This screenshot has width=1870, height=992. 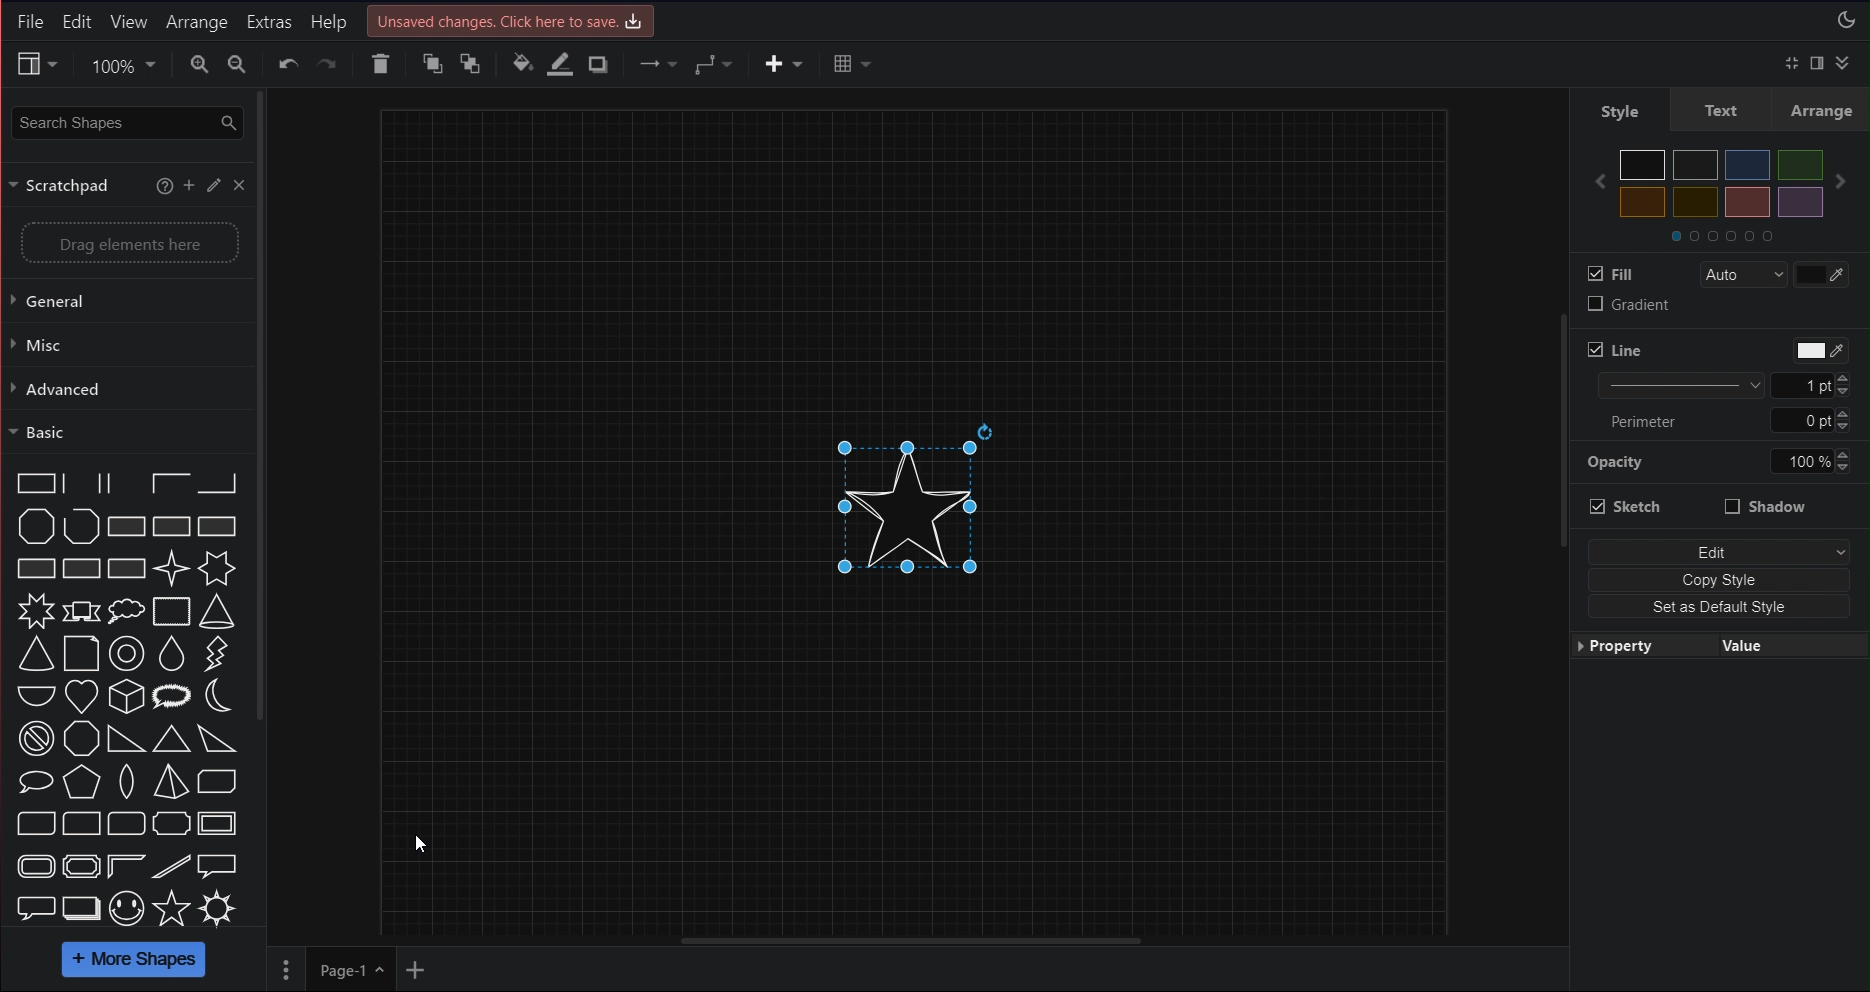 I want to click on Perimeter, so click(x=1728, y=421).